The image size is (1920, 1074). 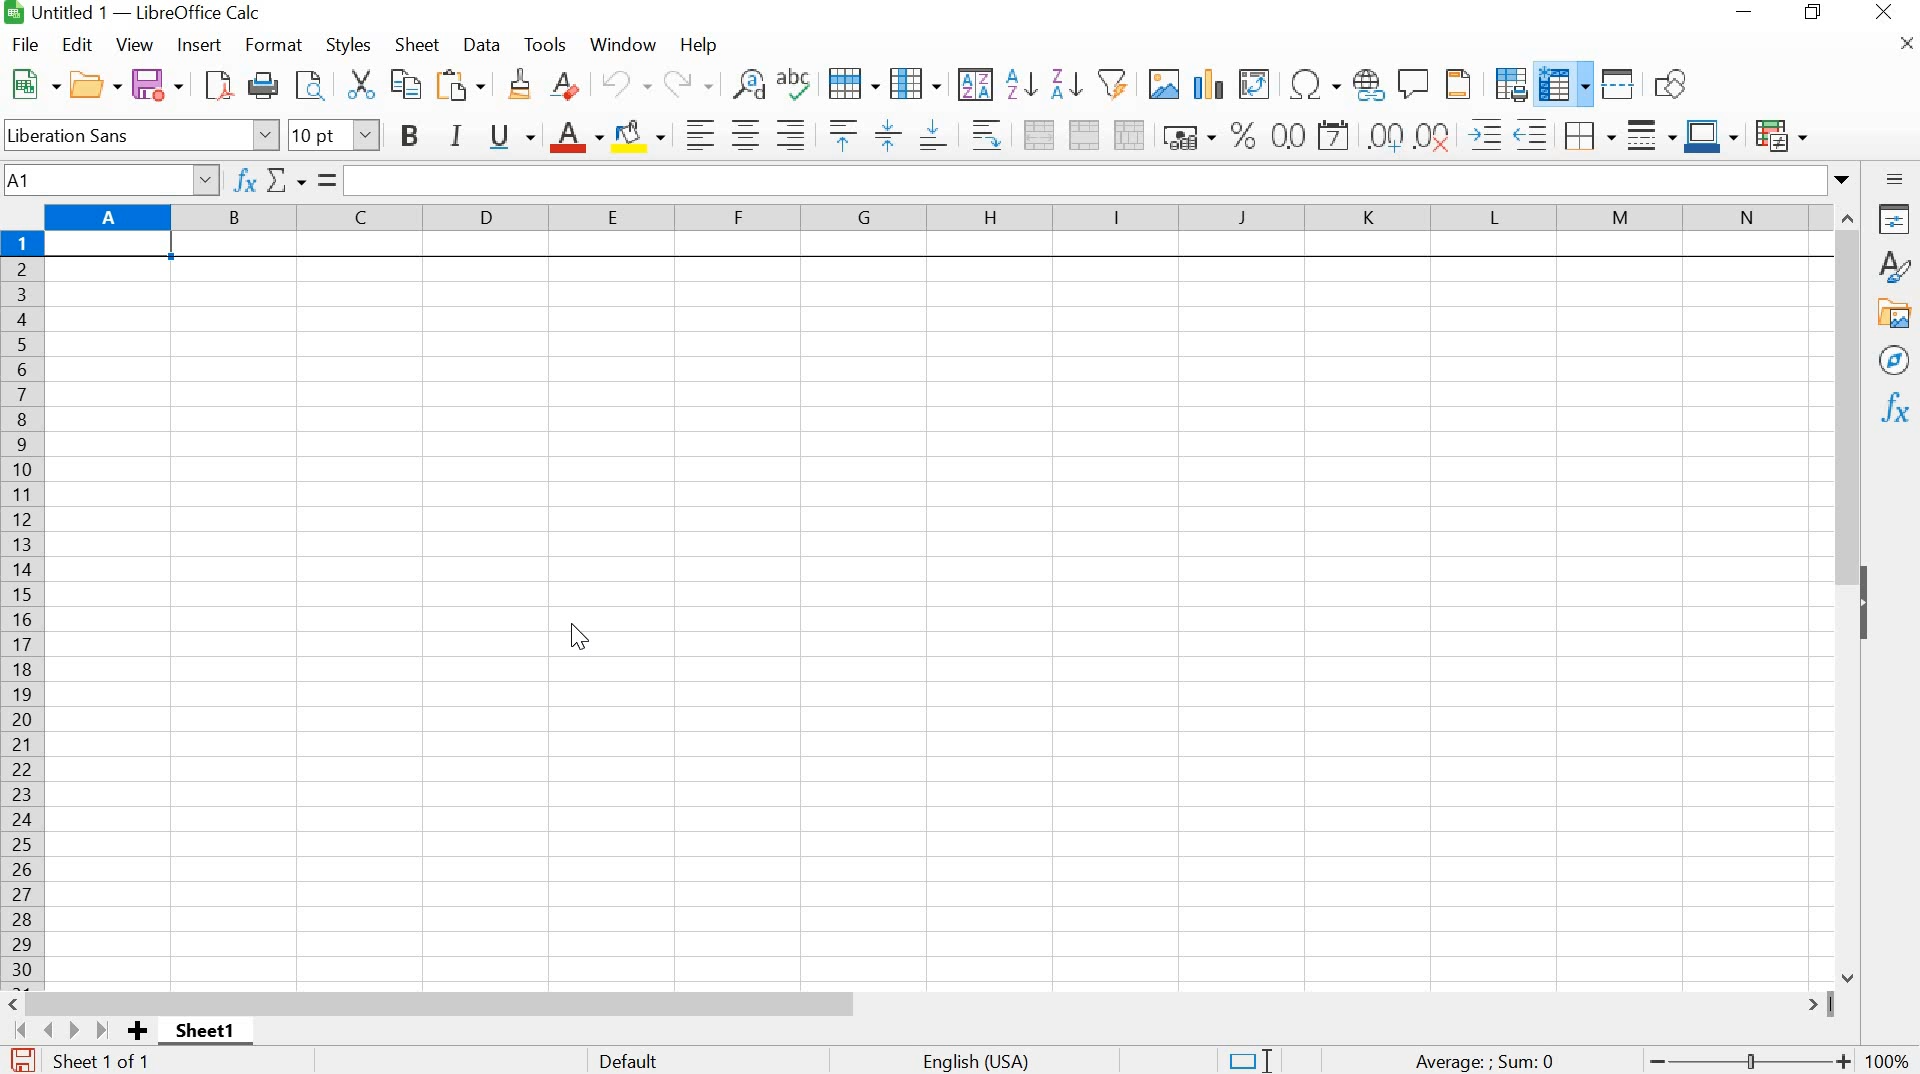 I want to click on FORMAT AS PERCENT, so click(x=1243, y=134).